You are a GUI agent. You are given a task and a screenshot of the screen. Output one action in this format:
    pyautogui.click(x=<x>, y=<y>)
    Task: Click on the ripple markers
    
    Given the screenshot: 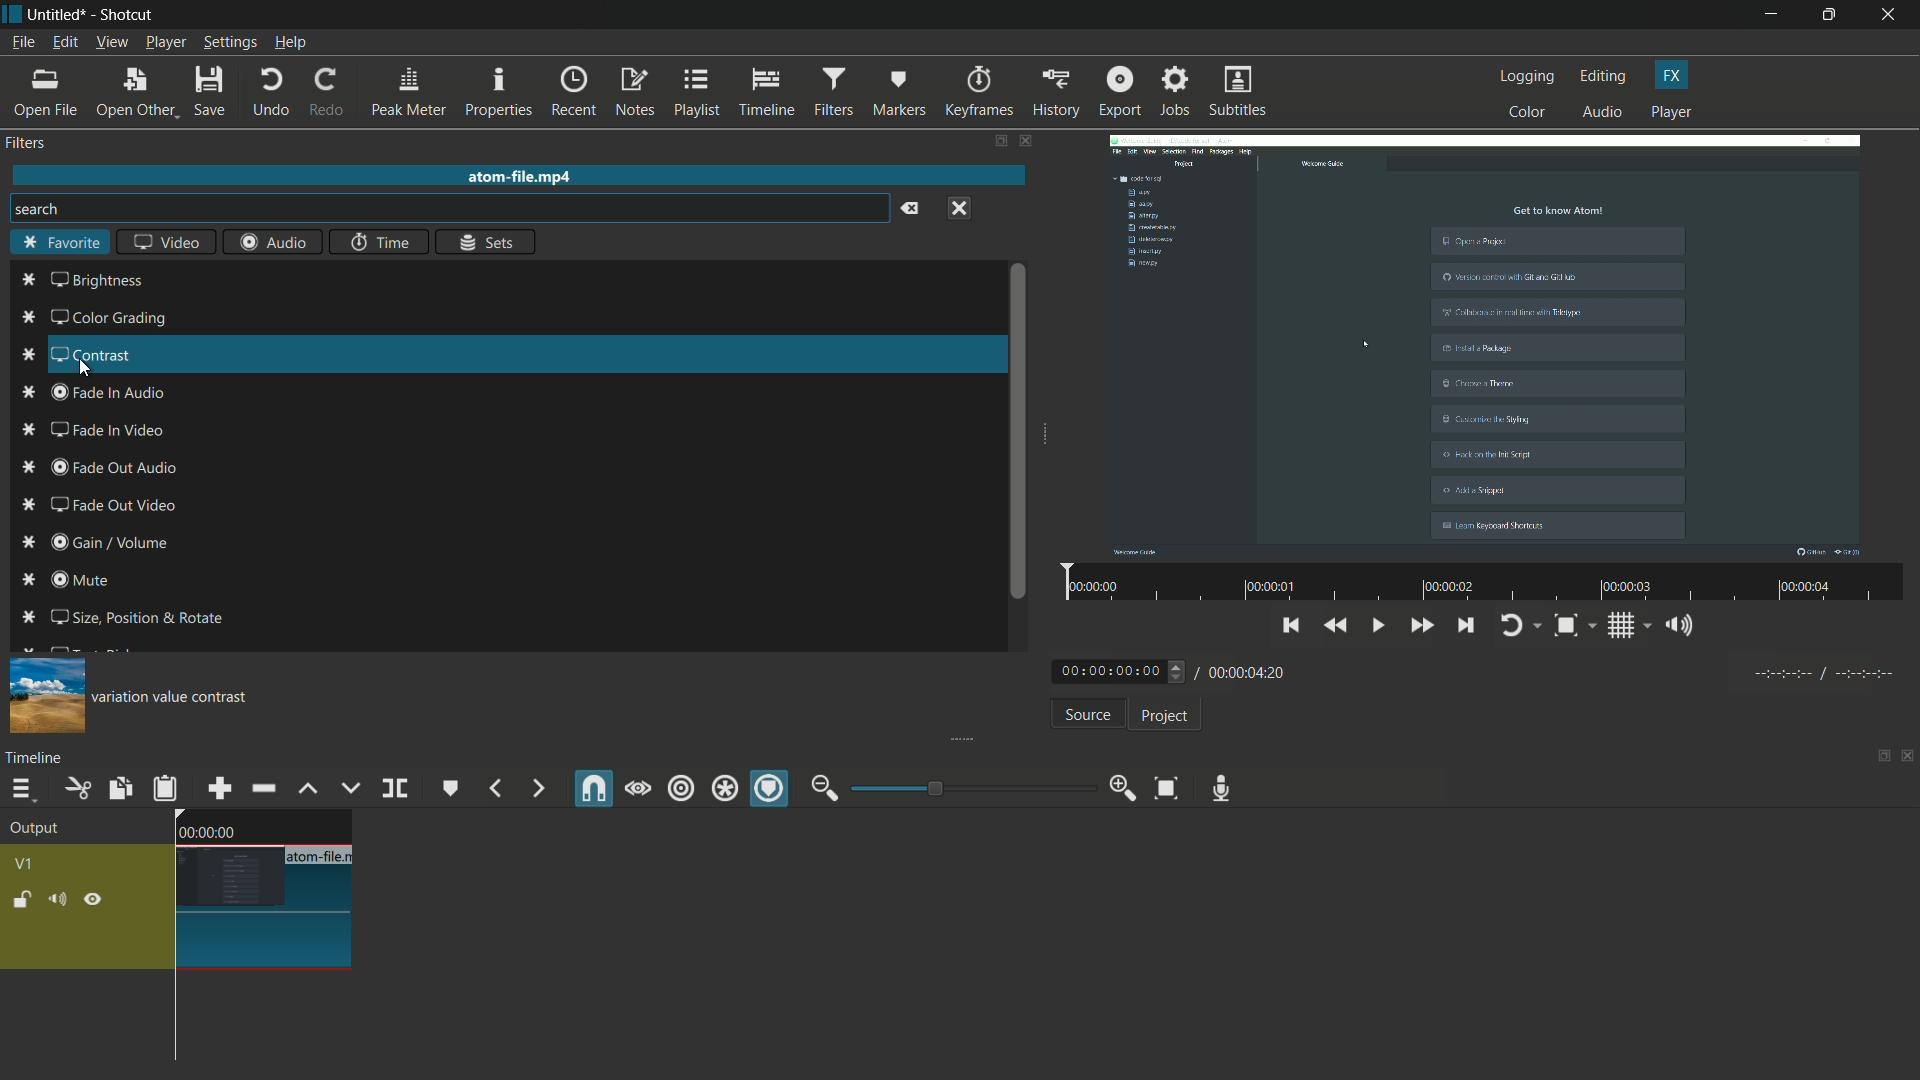 What is the action you would take?
    pyautogui.click(x=771, y=790)
    